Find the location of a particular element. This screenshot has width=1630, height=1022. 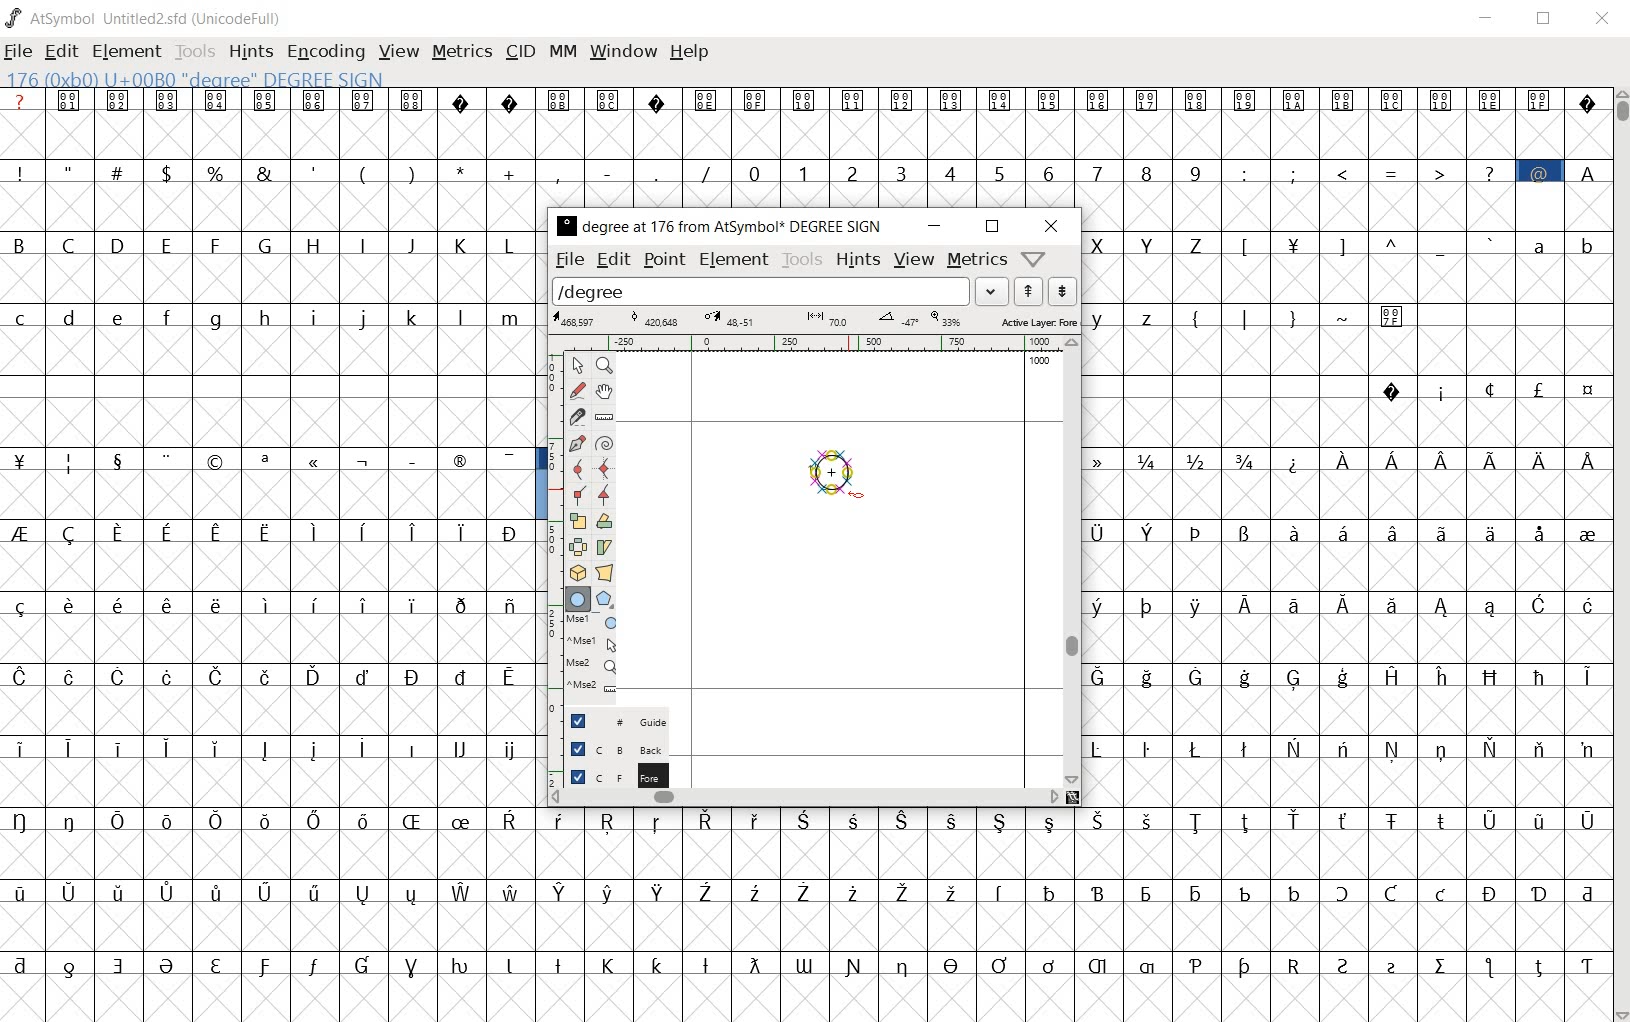

polygon or star is located at coordinates (606, 598).